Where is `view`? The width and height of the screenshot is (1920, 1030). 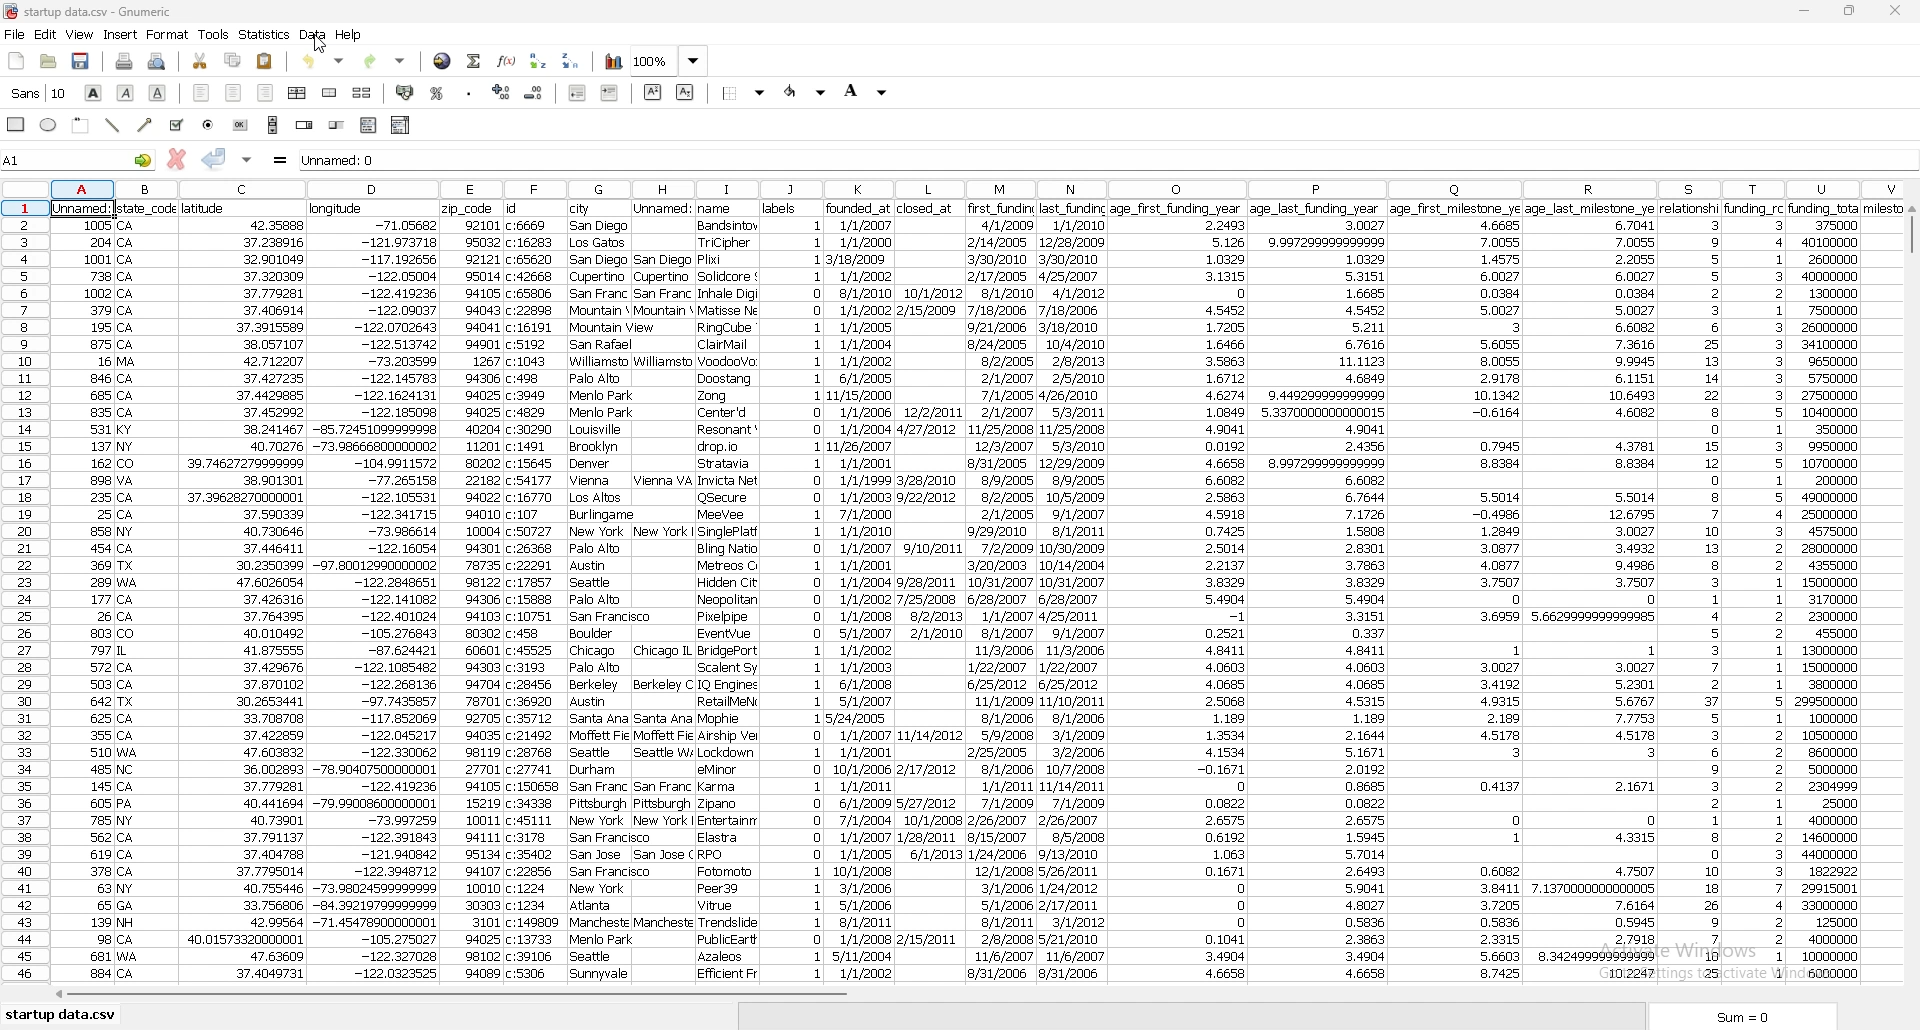
view is located at coordinates (80, 34).